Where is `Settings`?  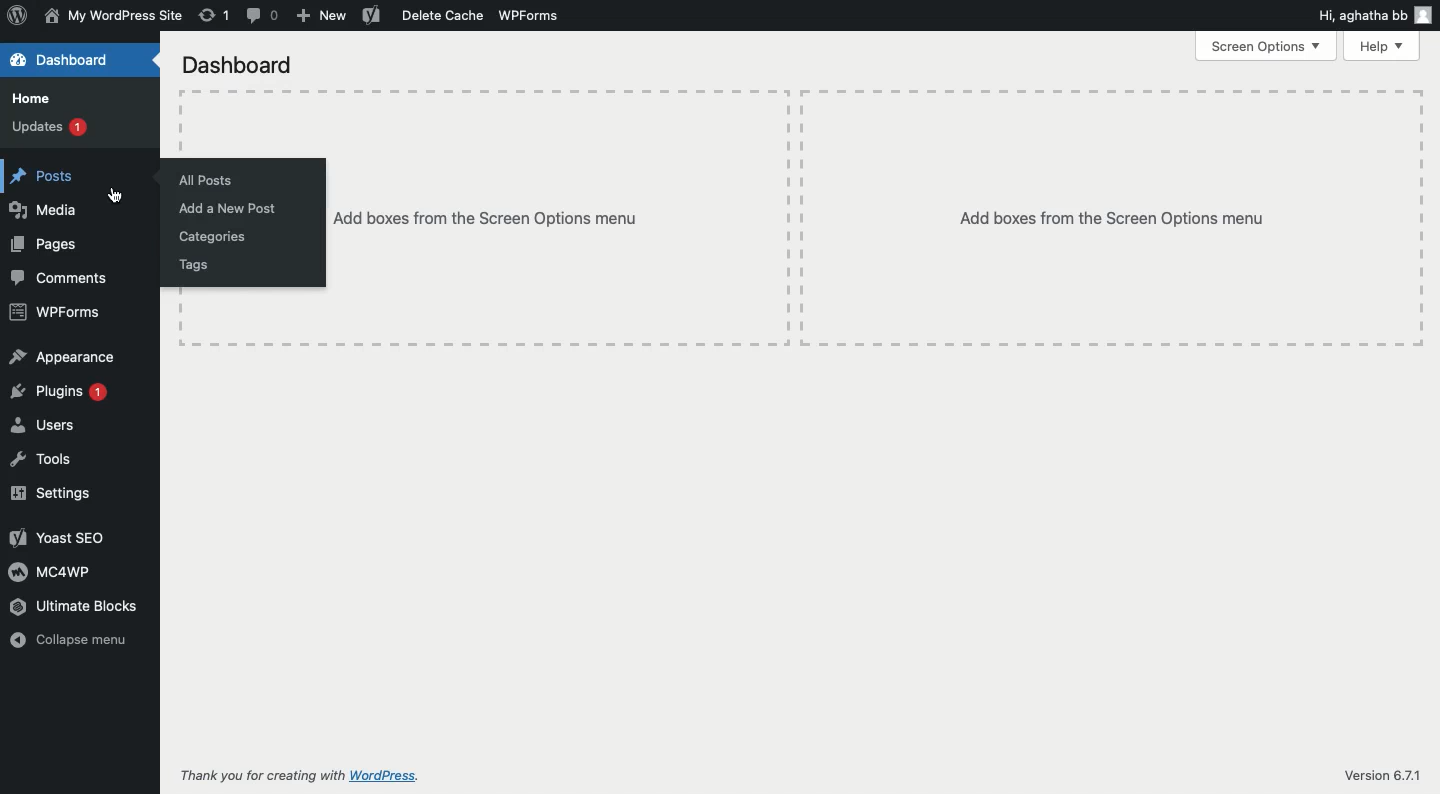 Settings is located at coordinates (52, 493).